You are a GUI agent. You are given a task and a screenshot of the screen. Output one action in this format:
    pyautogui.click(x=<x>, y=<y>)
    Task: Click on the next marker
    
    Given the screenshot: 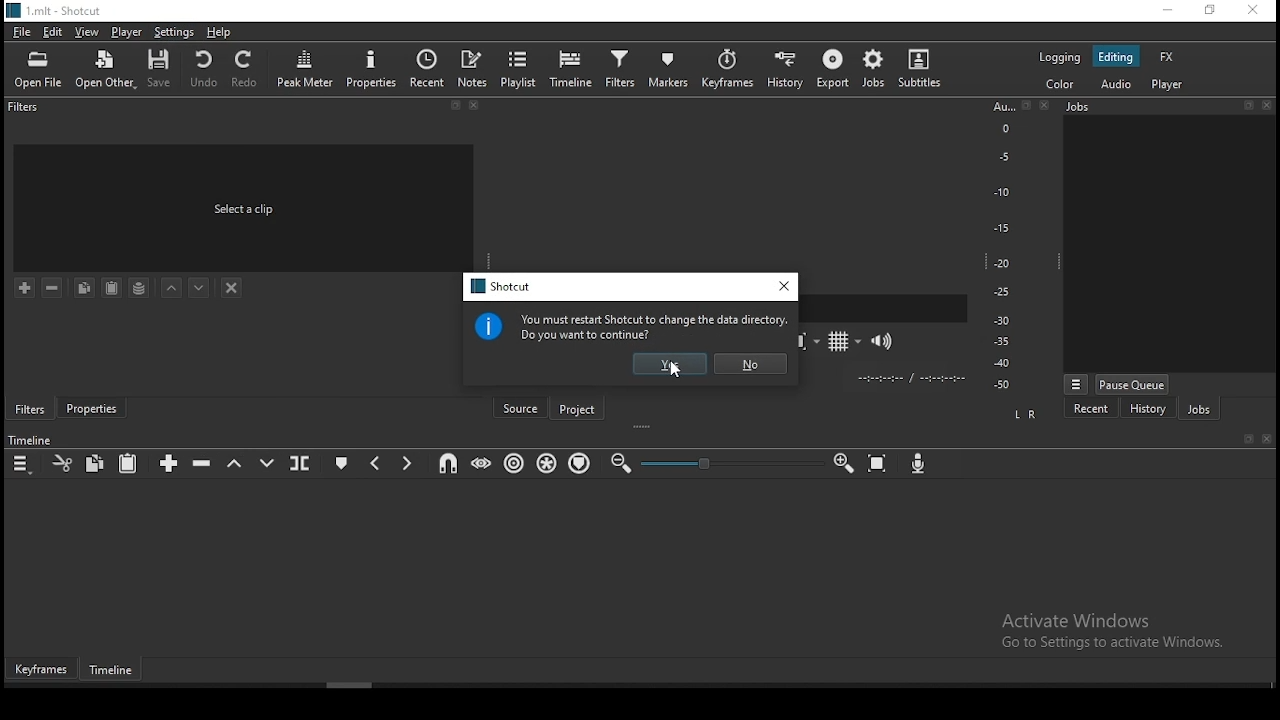 What is the action you would take?
    pyautogui.click(x=407, y=462)
    